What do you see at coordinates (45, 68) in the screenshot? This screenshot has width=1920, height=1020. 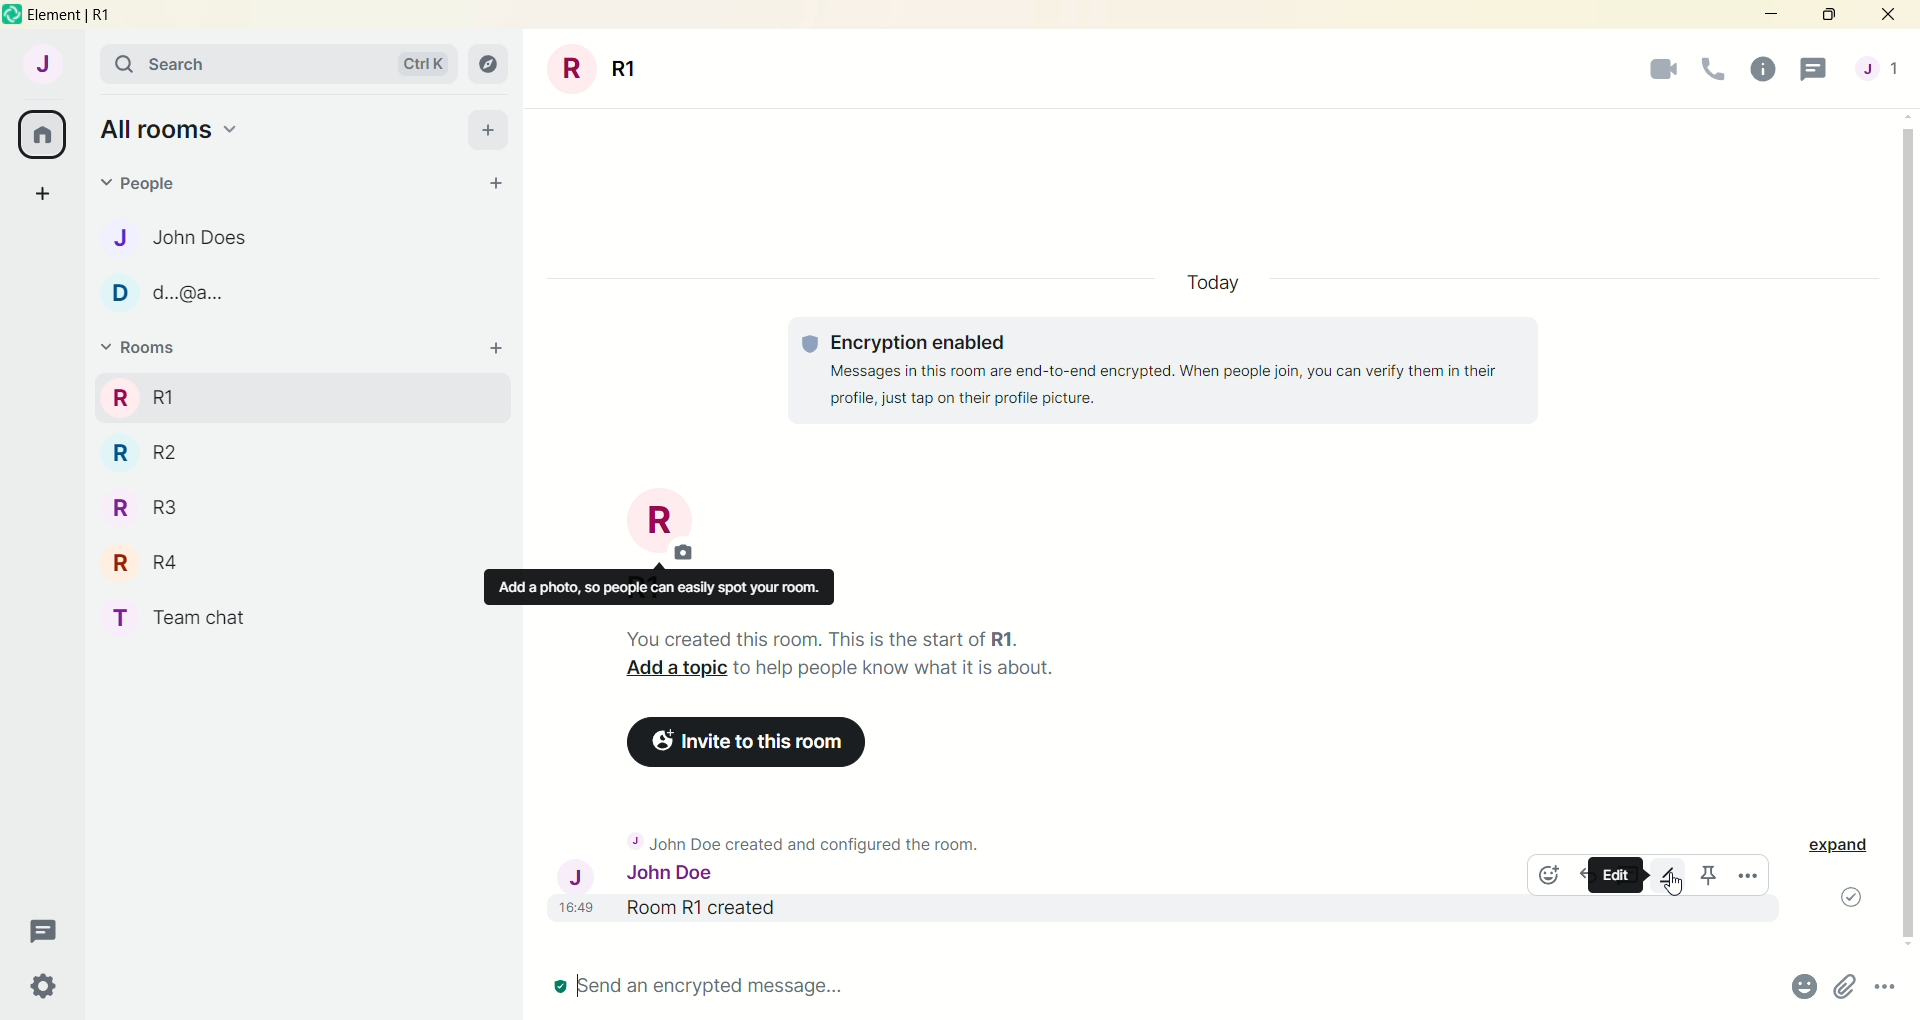 I see `account` at bounding box center [45, 68].